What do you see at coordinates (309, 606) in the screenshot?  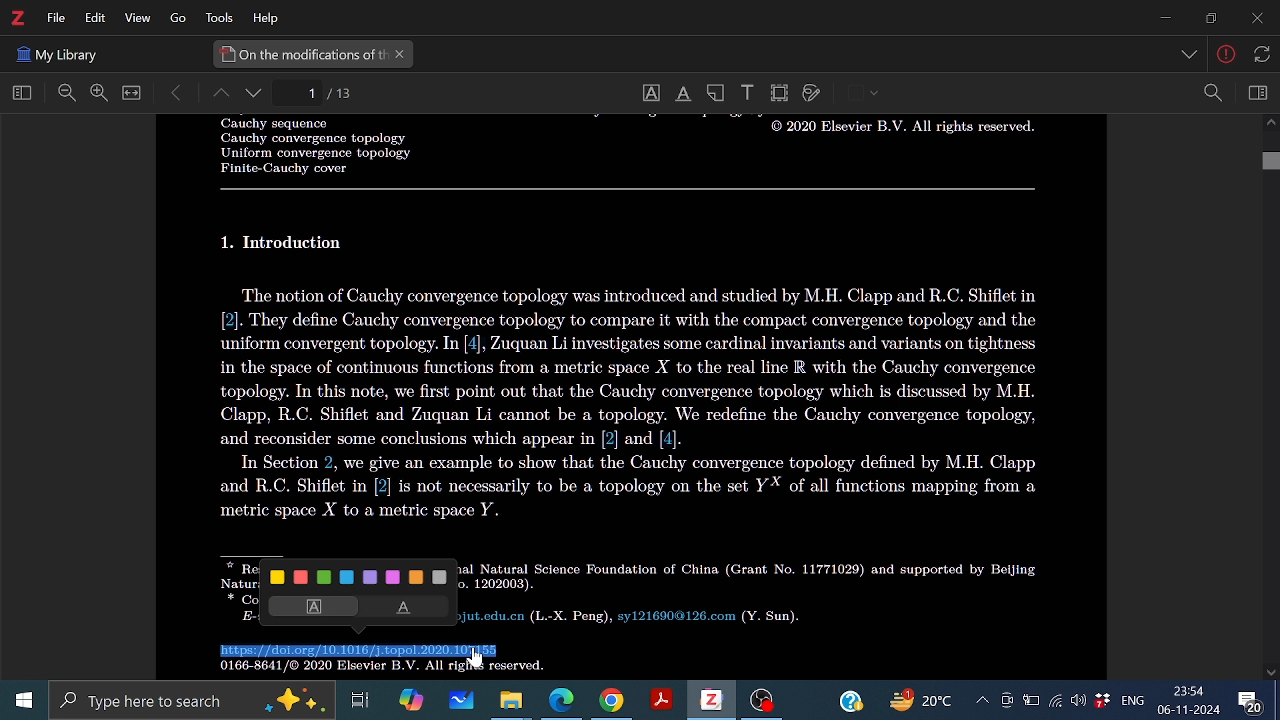 I see `Highlight` at bounding box center [309, 606].